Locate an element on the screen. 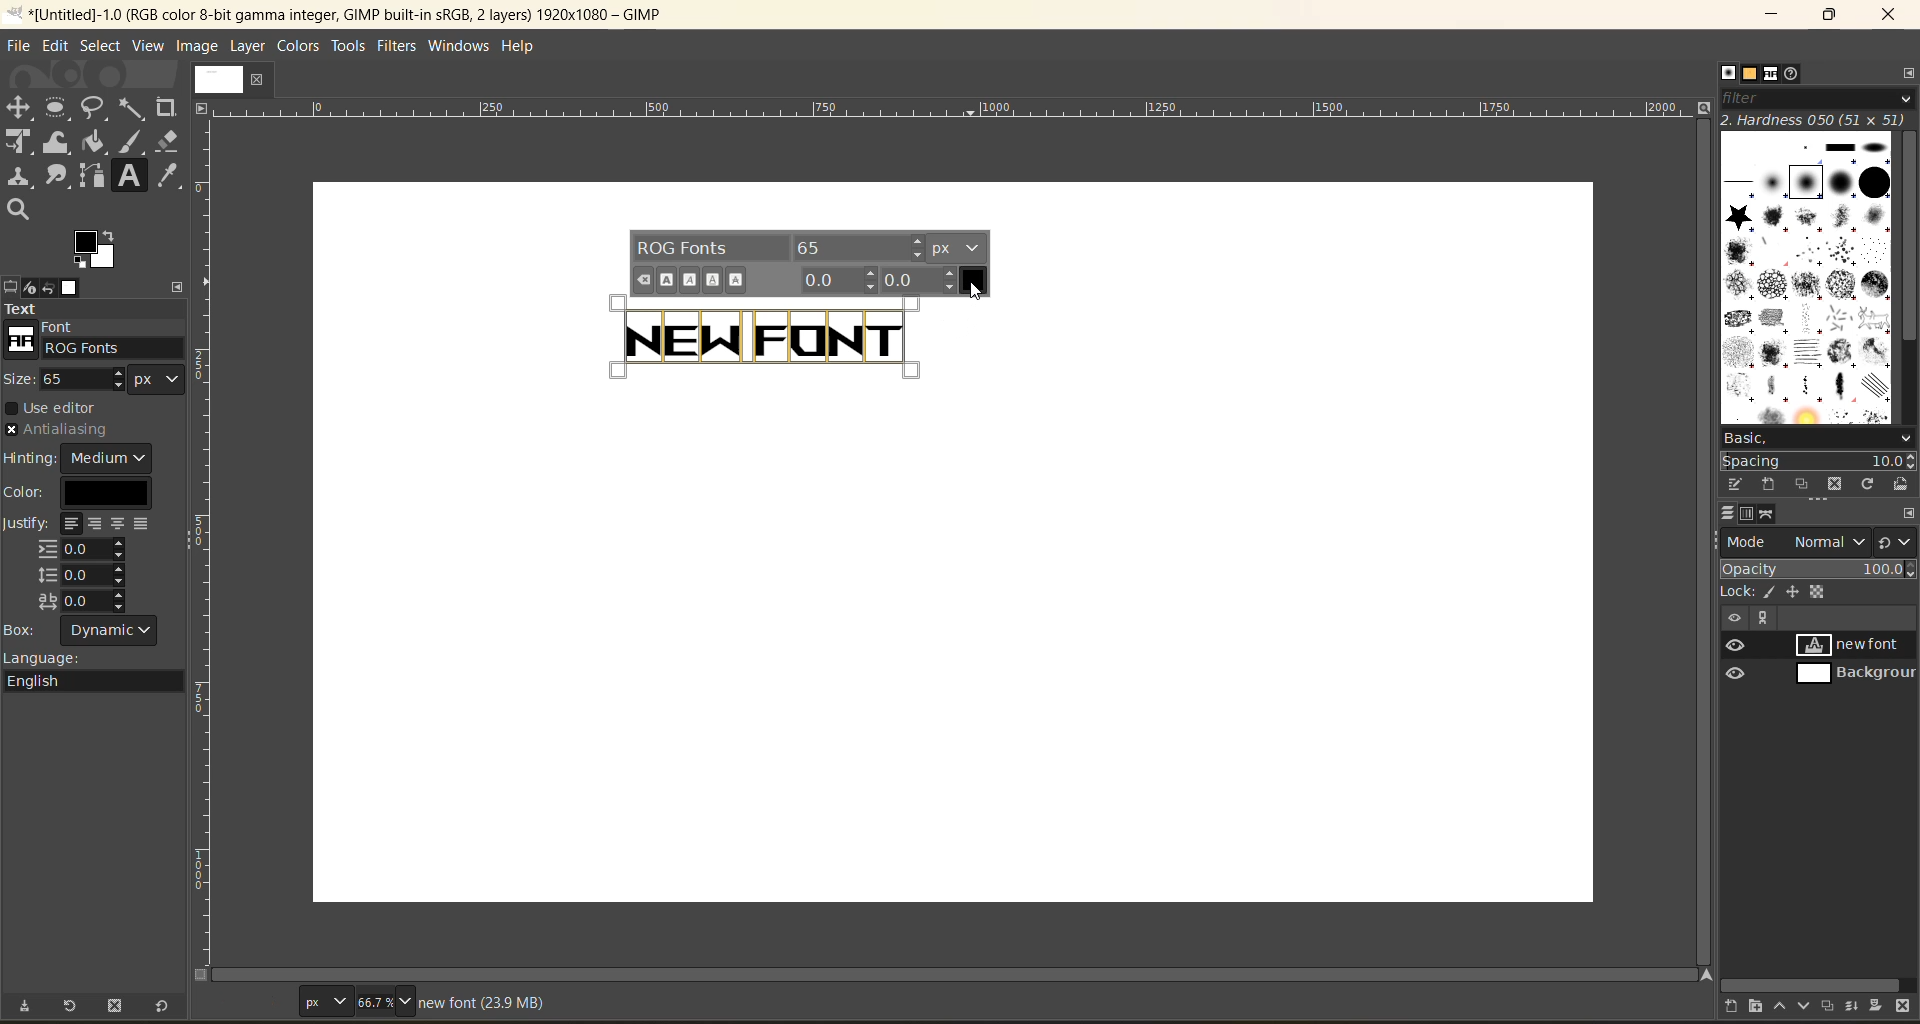  scale is located at coordinates (950, 109).